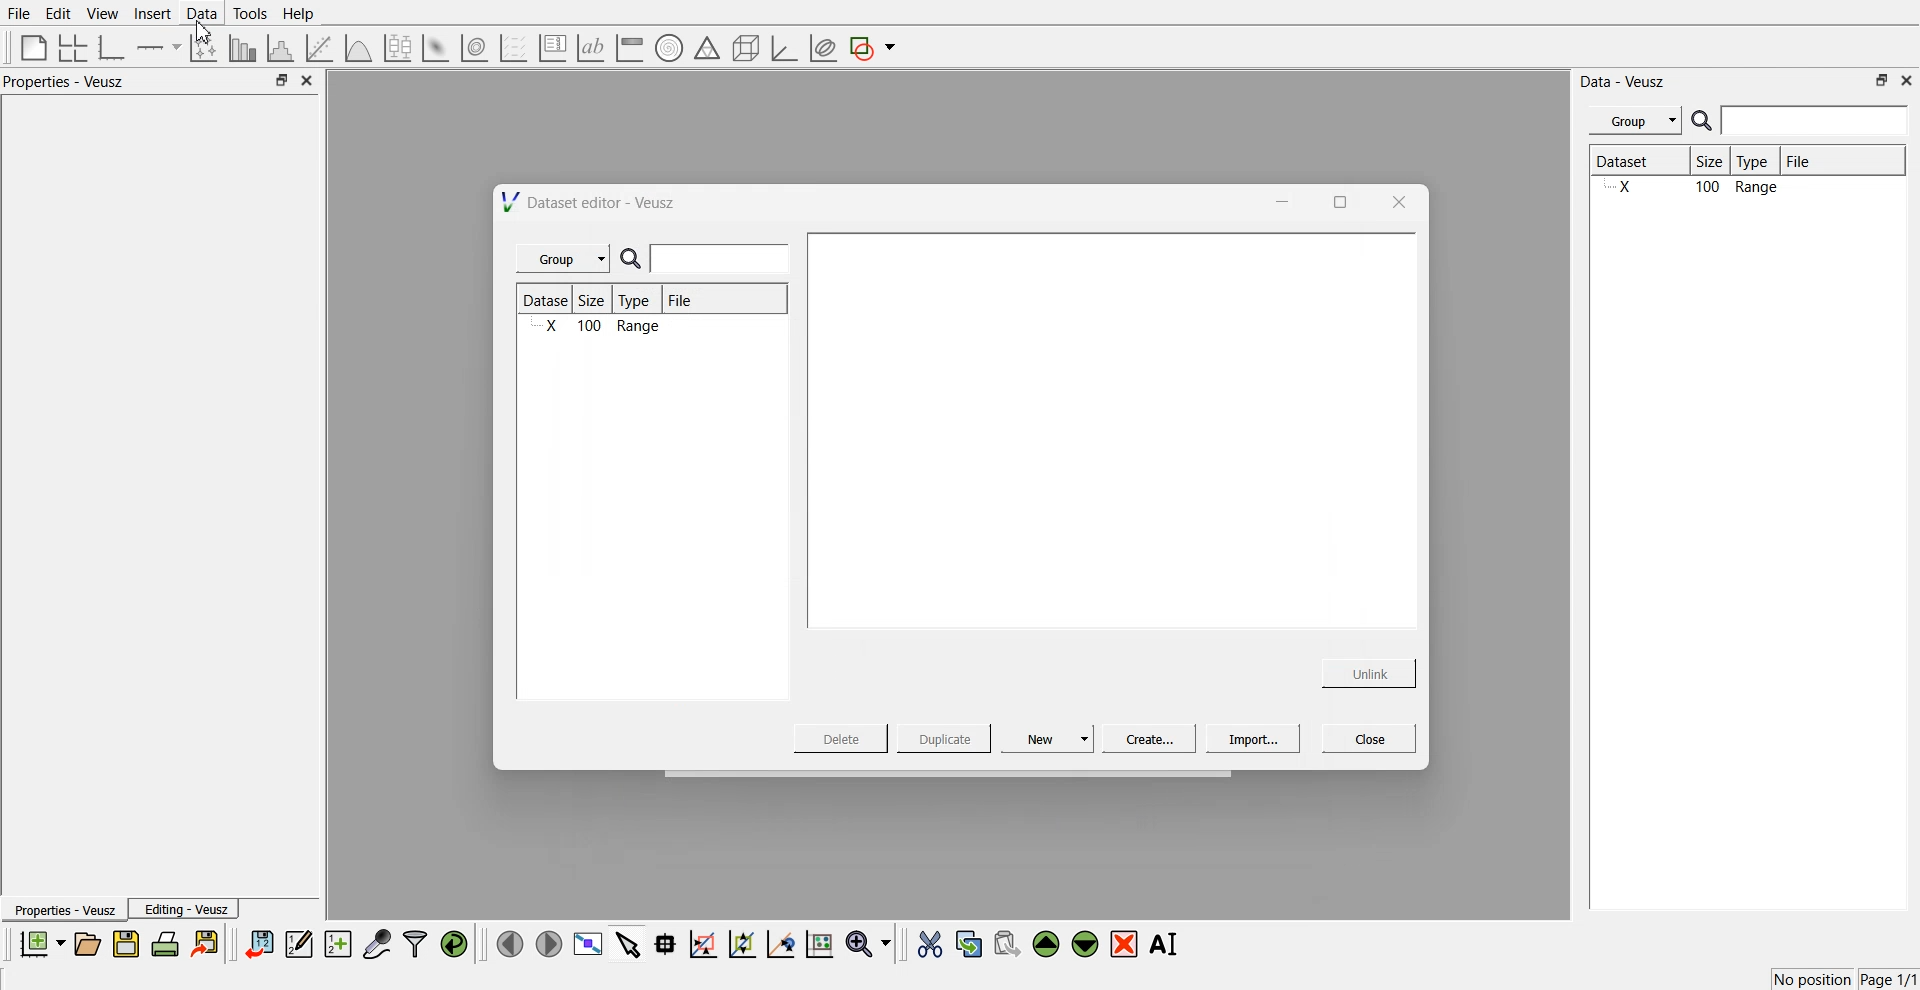 The width and height of the screenshot is (1920, 990). Describe the element at coordinates (64, 911) in the screenshot. I see `Properties - Veusz` at that location.